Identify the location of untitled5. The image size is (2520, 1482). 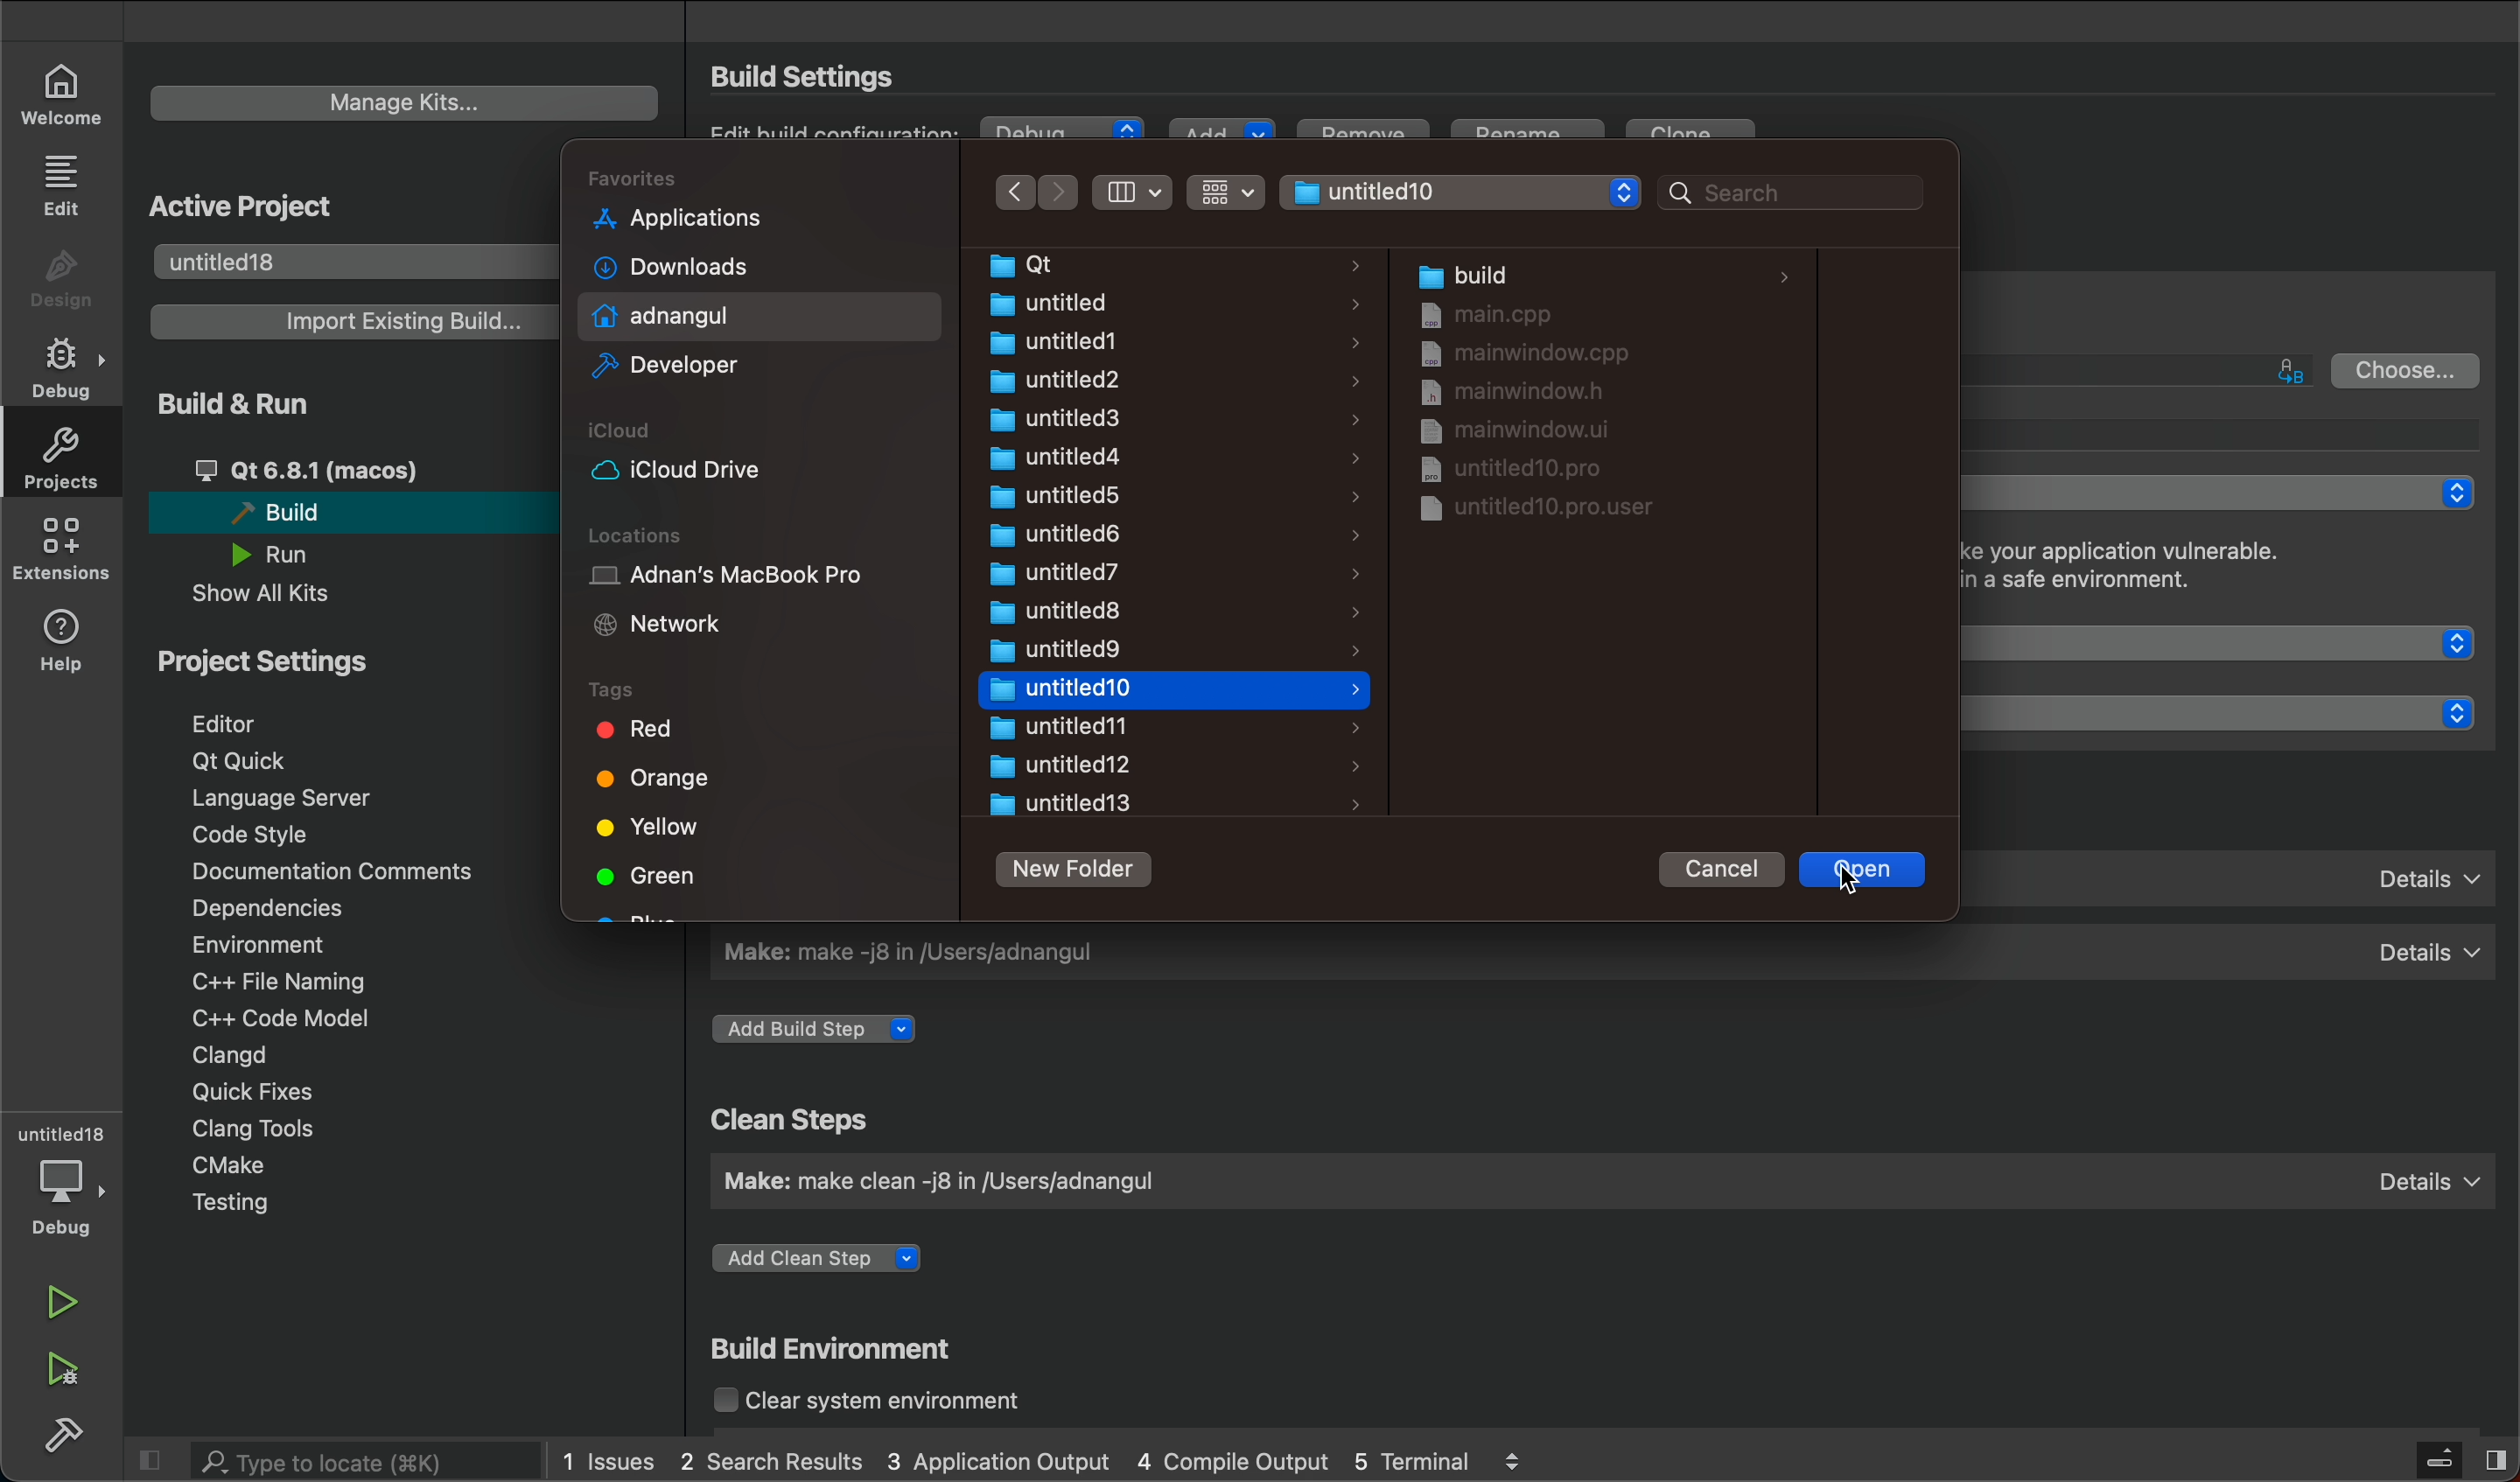
(1148, 495).